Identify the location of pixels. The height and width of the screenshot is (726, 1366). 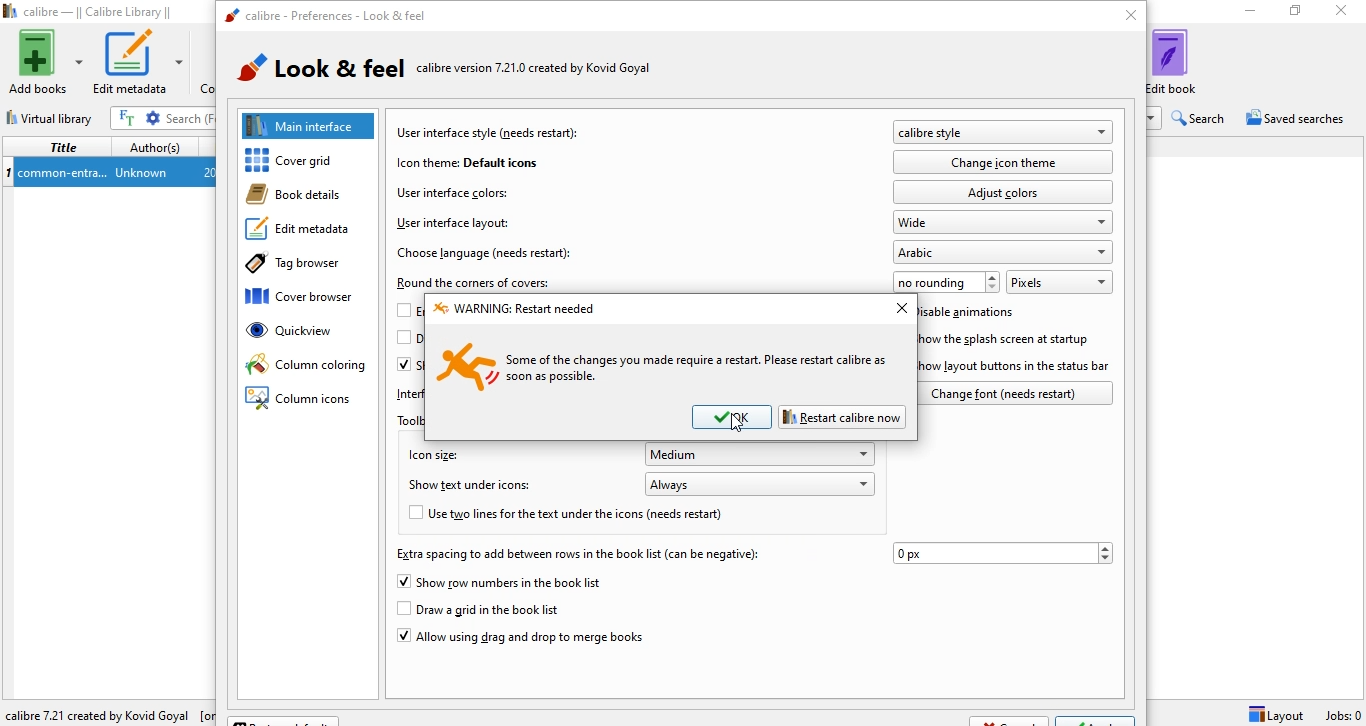
(1058, 281).